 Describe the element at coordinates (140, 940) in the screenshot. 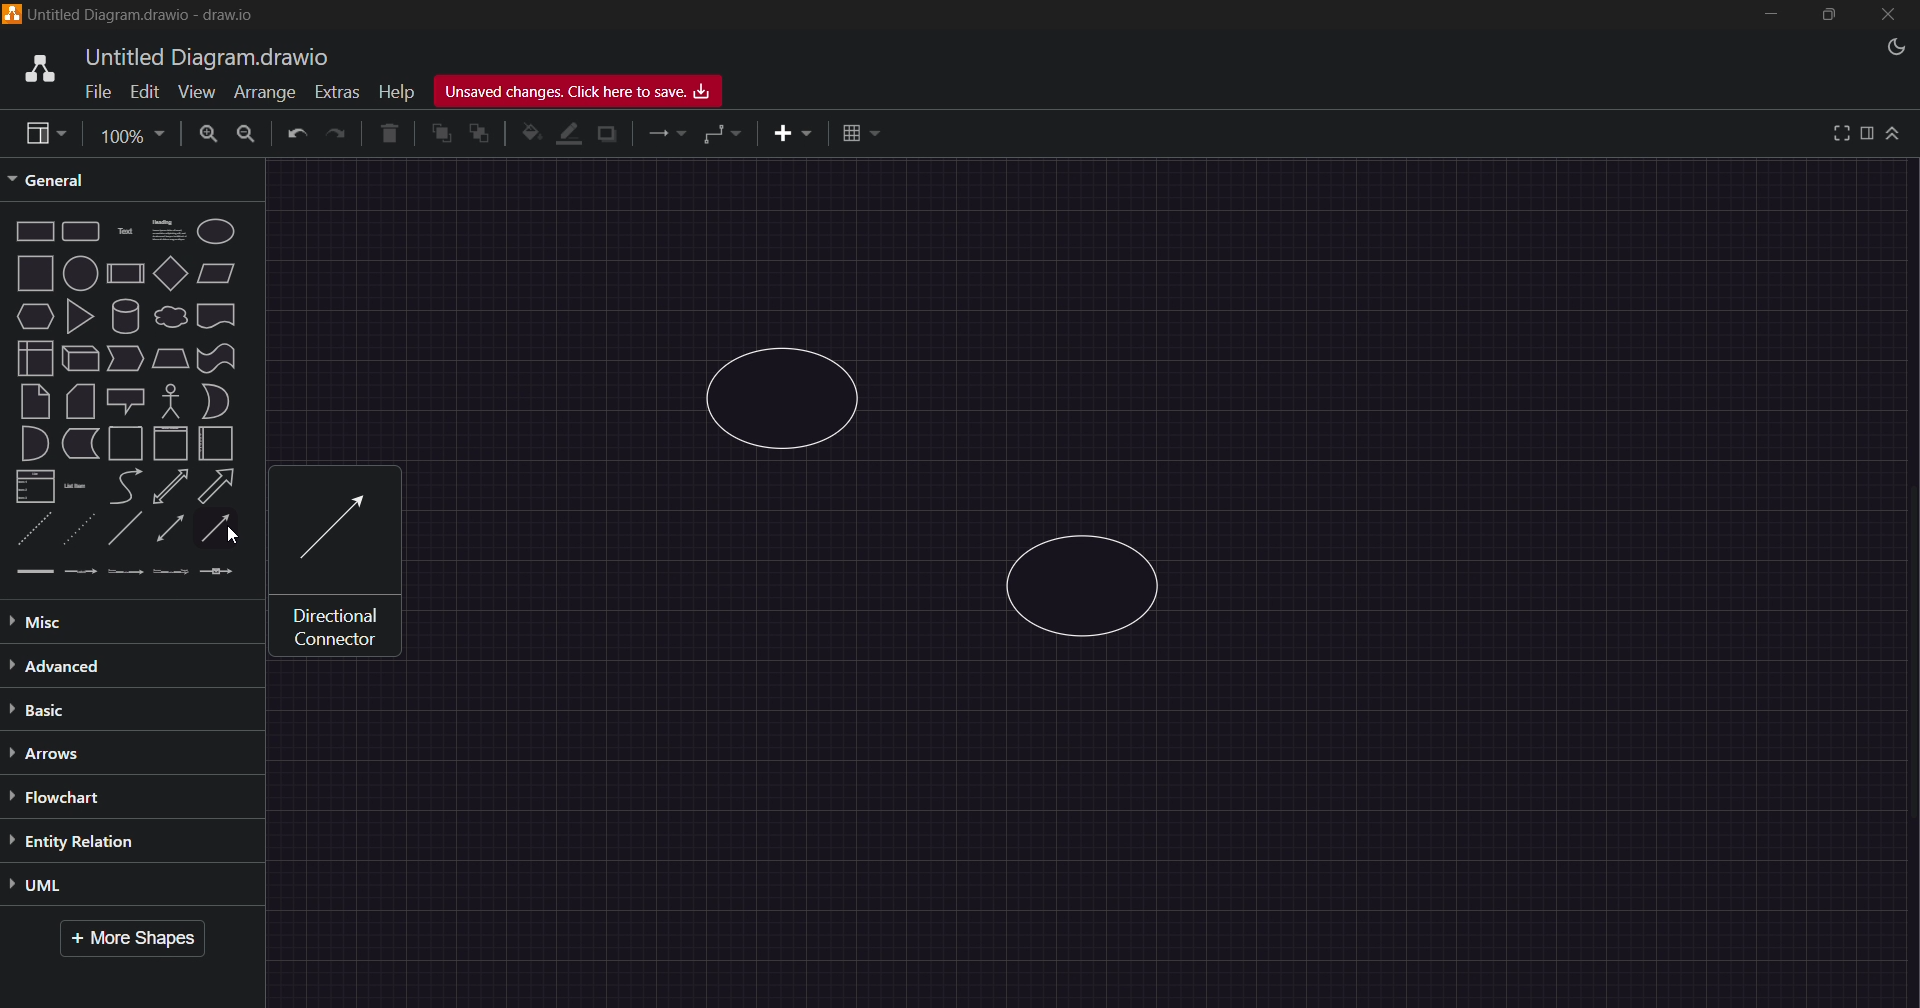

I see `More Shapes` at that location.